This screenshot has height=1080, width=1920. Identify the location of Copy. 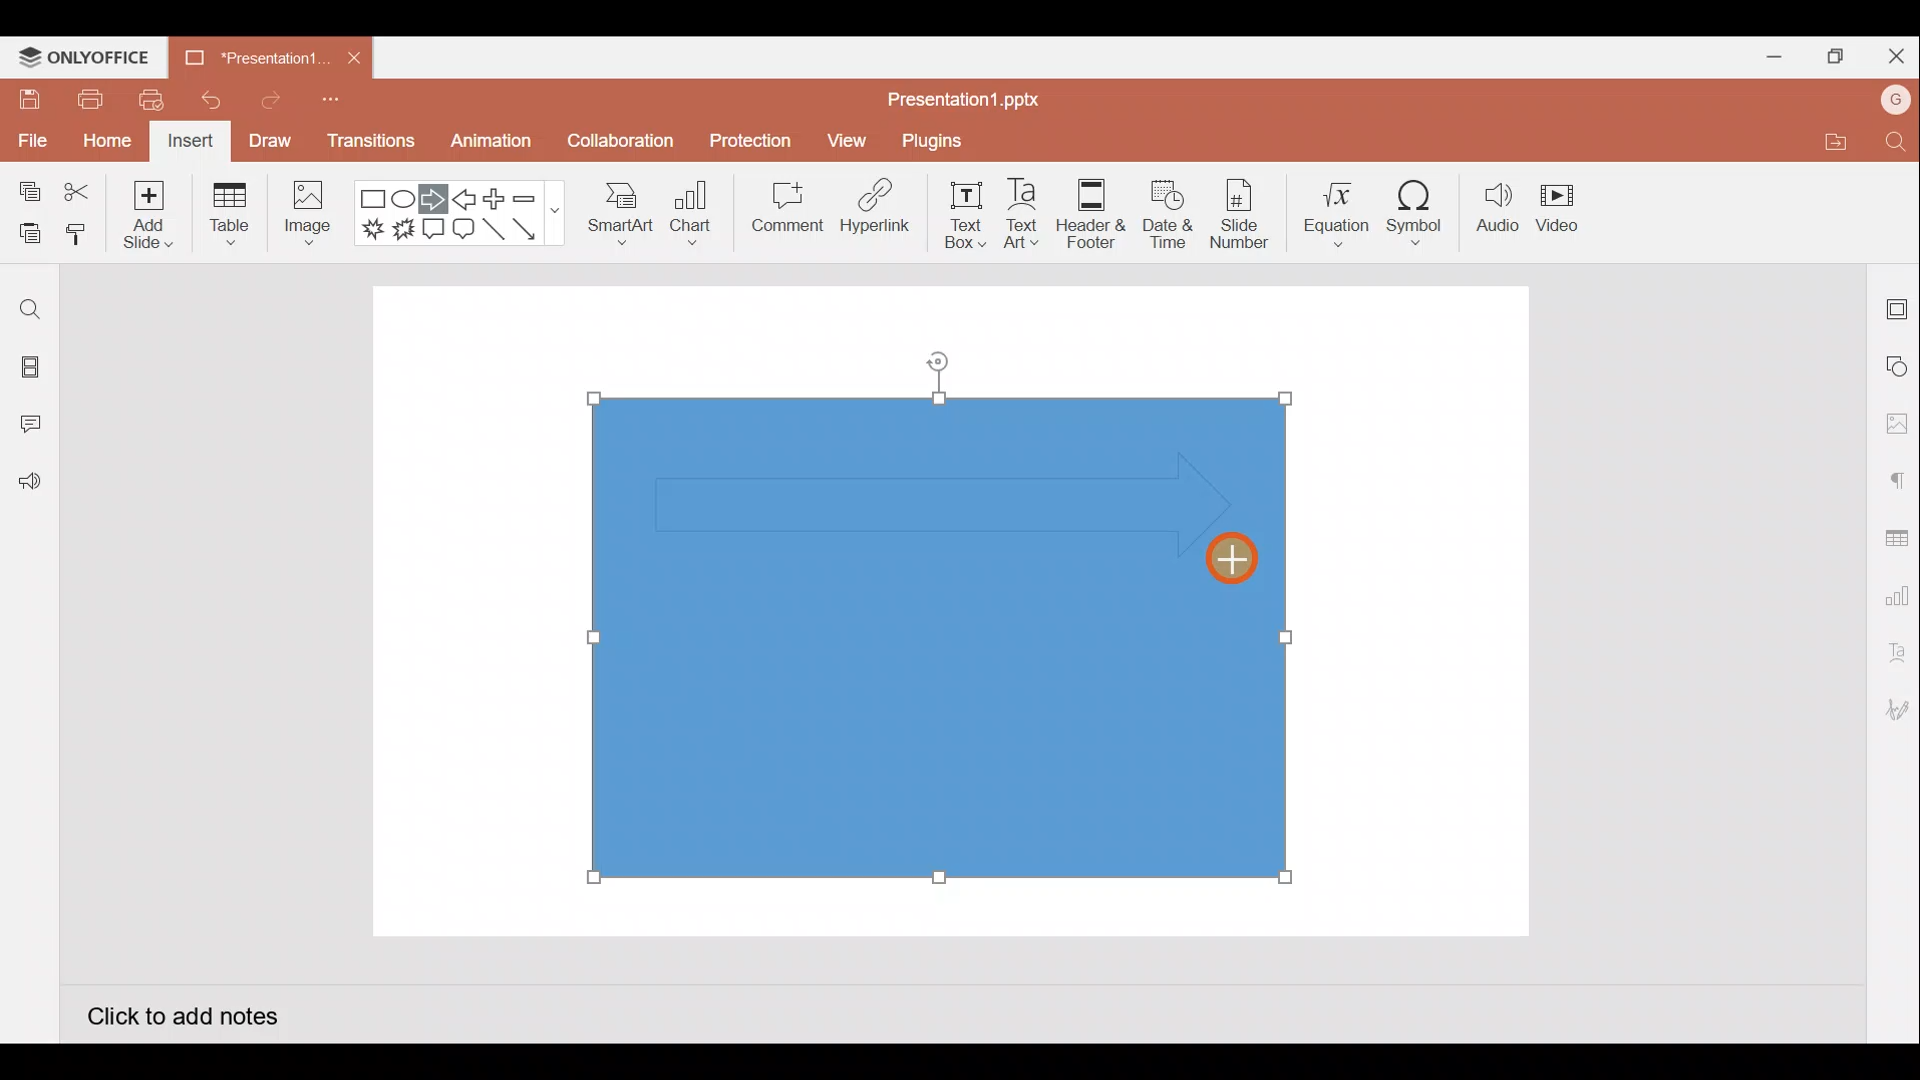
(26, 193).